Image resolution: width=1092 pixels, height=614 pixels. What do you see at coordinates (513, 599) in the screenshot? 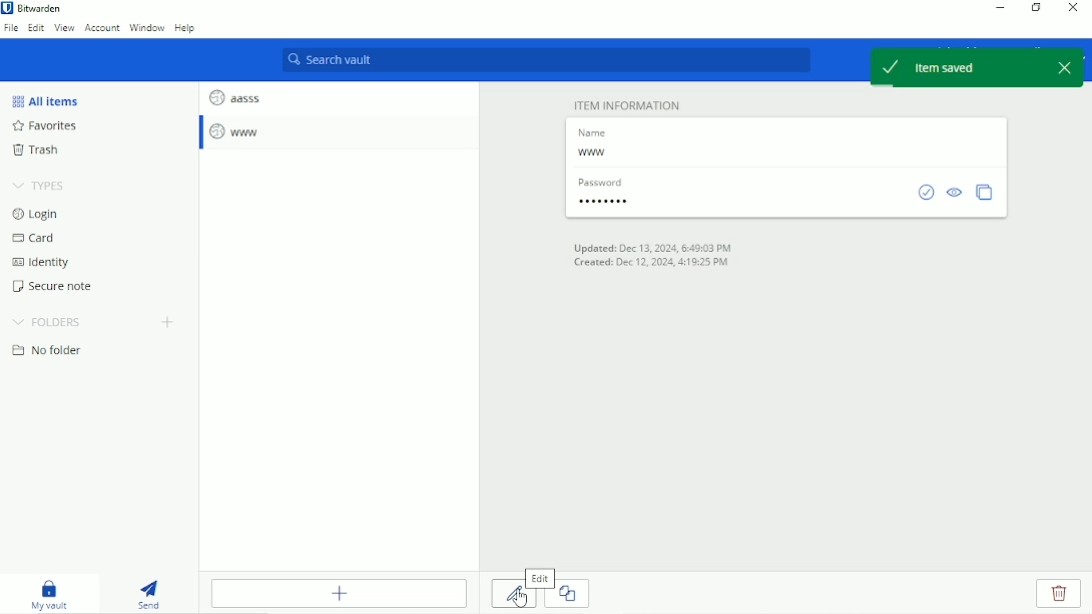
I see `Edit` at bounding box center [513, 599].